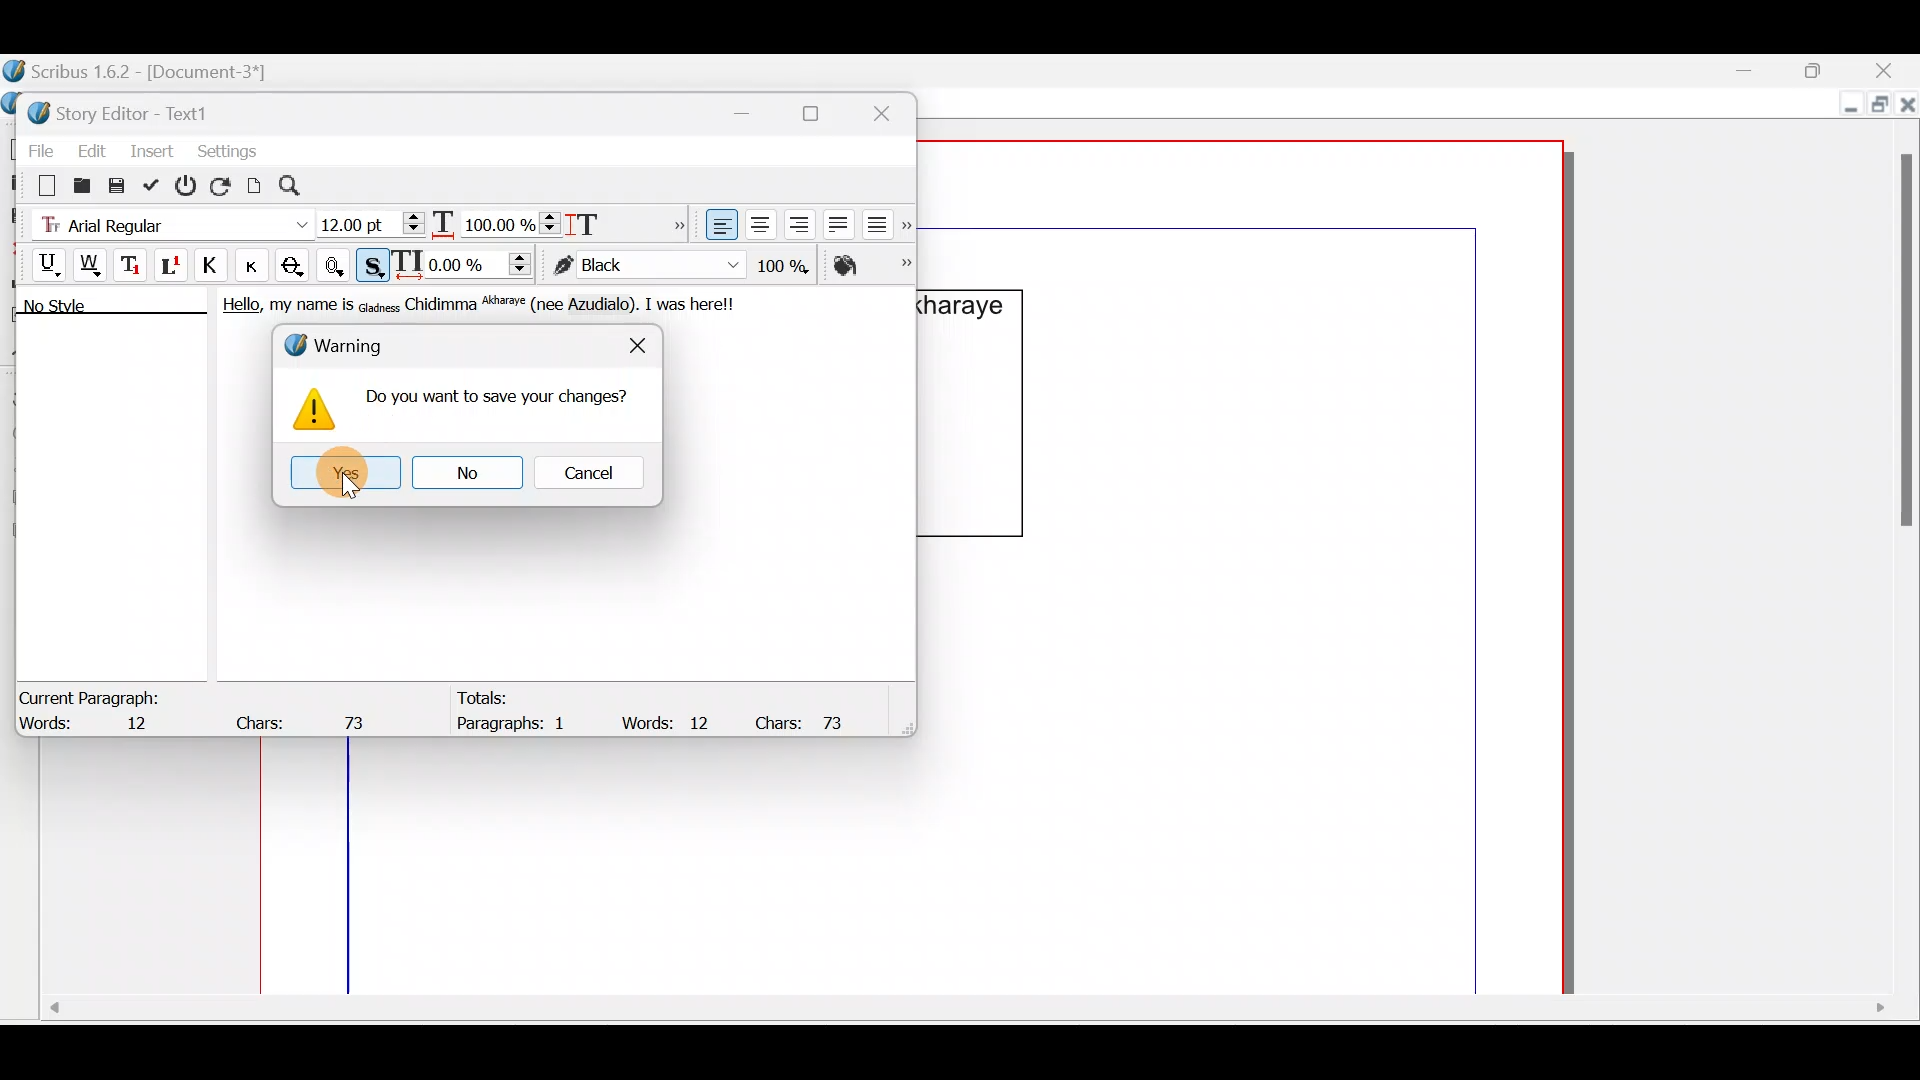  I want to click on More, so click(674, 222).